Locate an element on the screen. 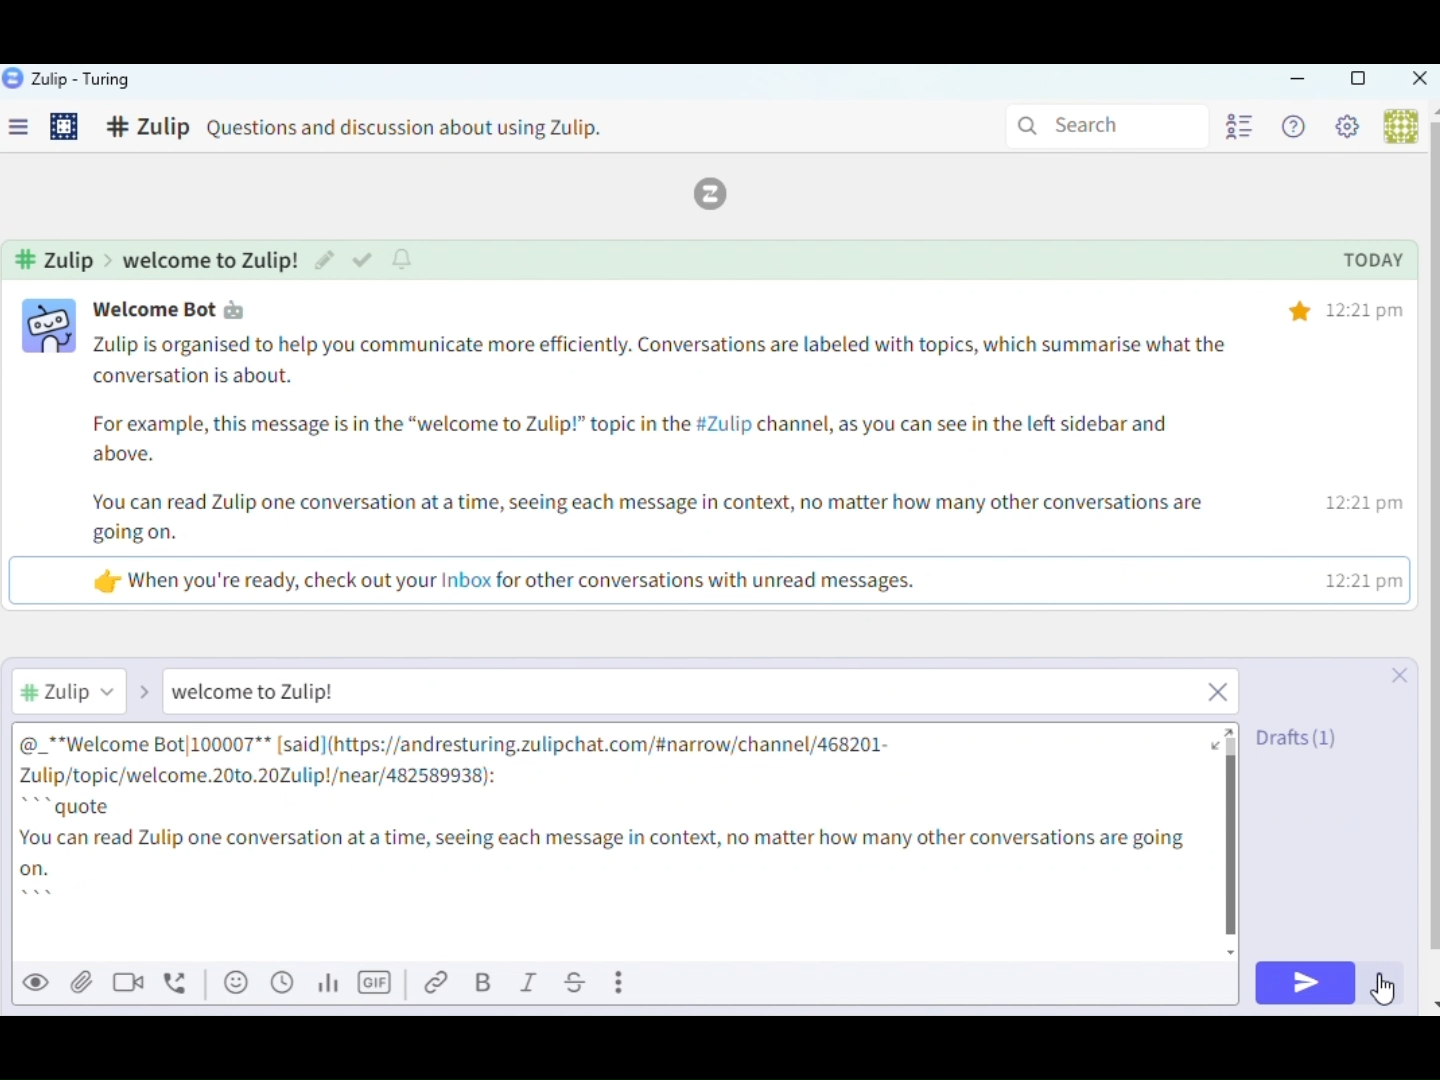 The image size is (1440, 1080). mark is located at coordinates (361, 261).